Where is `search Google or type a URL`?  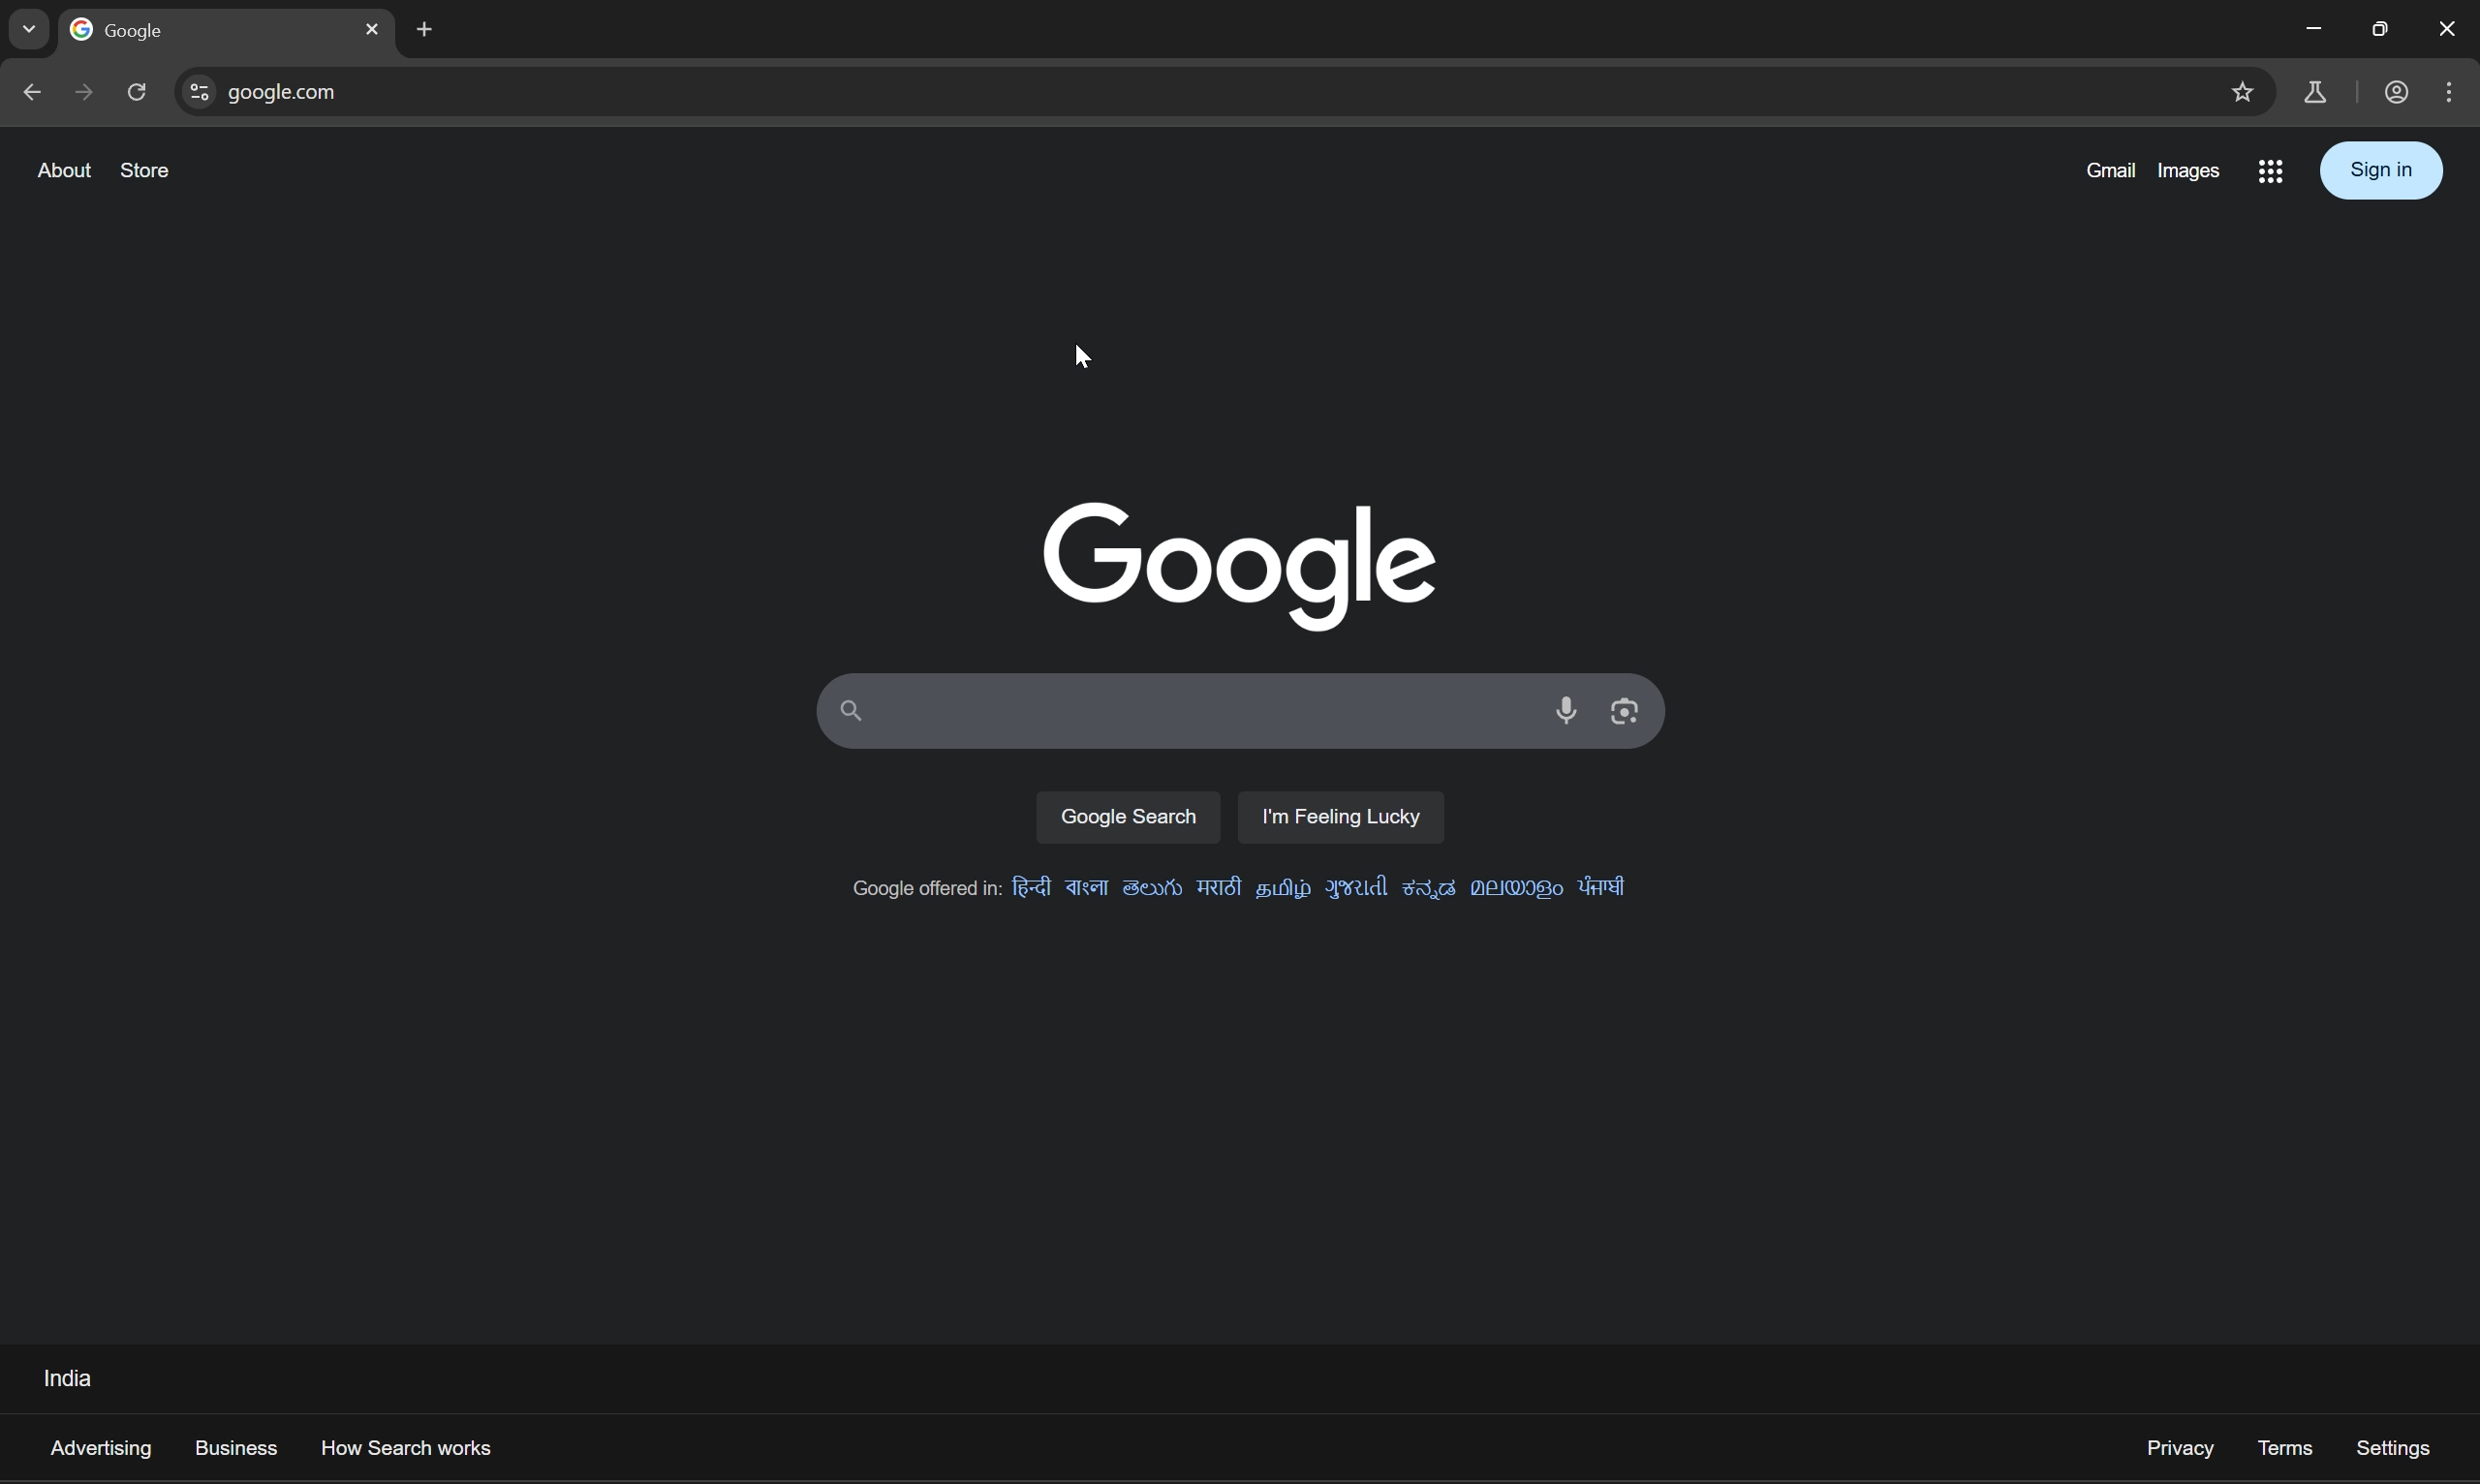 search Google or type a URL is located at coordinates (1208, 88).